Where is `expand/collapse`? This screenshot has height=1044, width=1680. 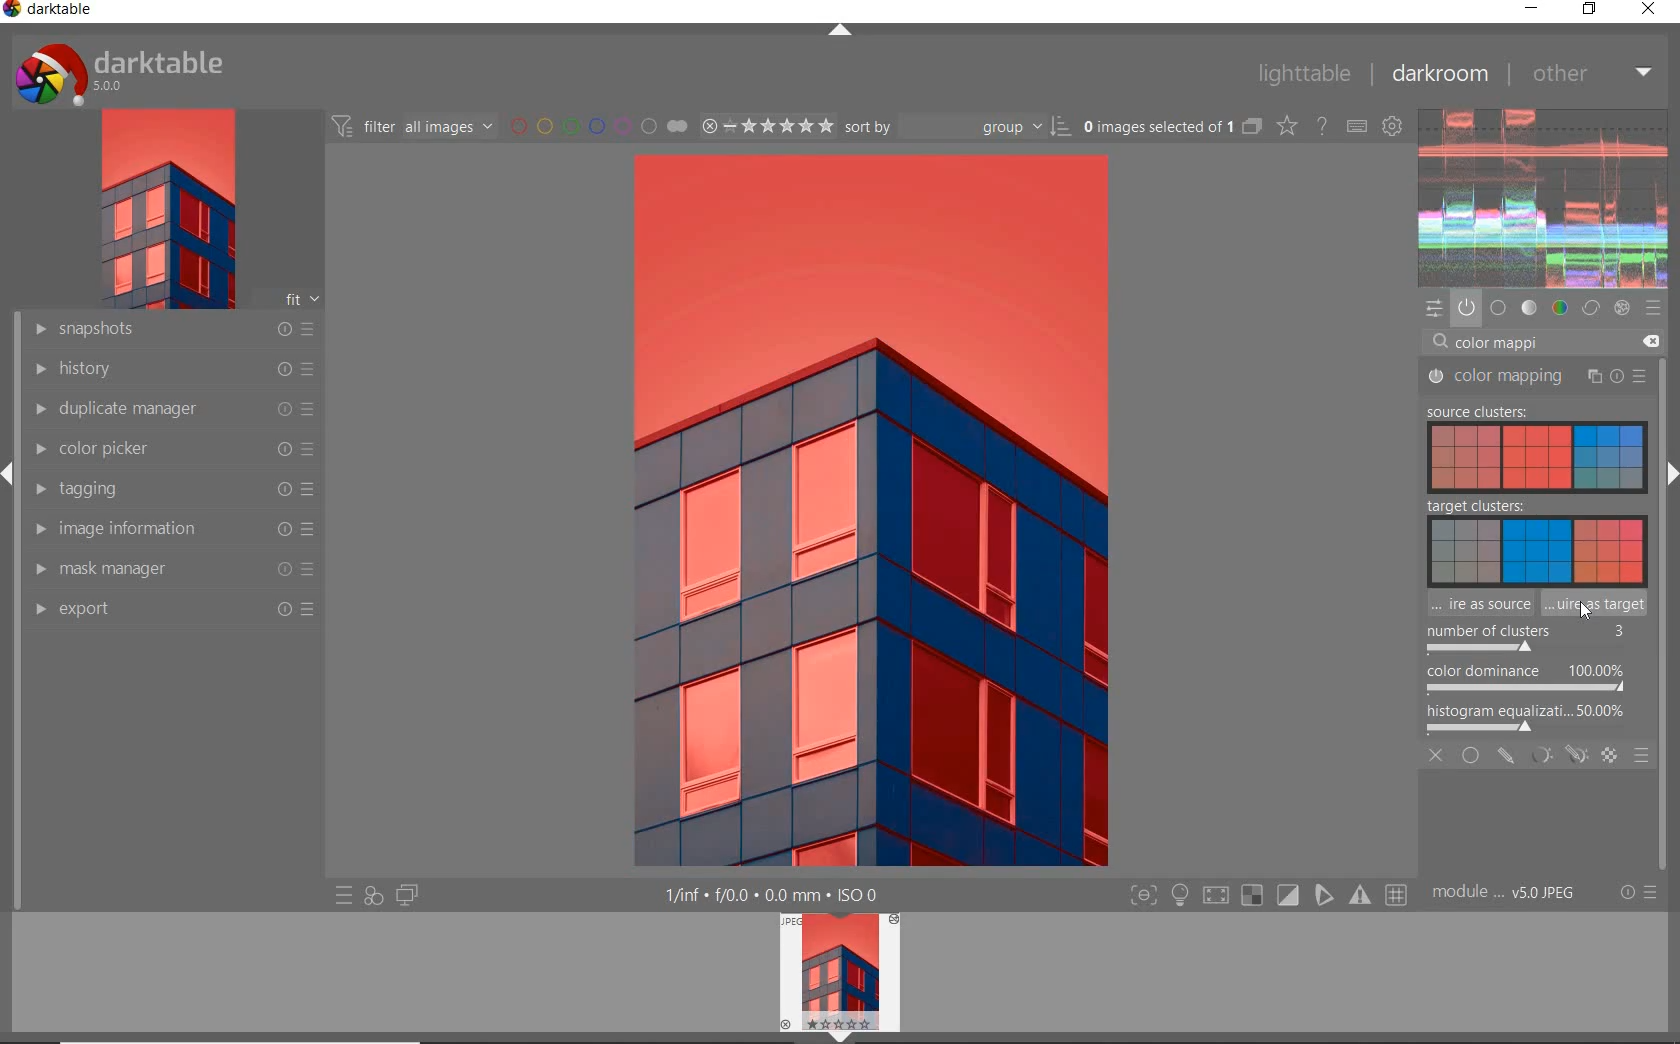
expand/collapse is located at coordinates (839, 29).